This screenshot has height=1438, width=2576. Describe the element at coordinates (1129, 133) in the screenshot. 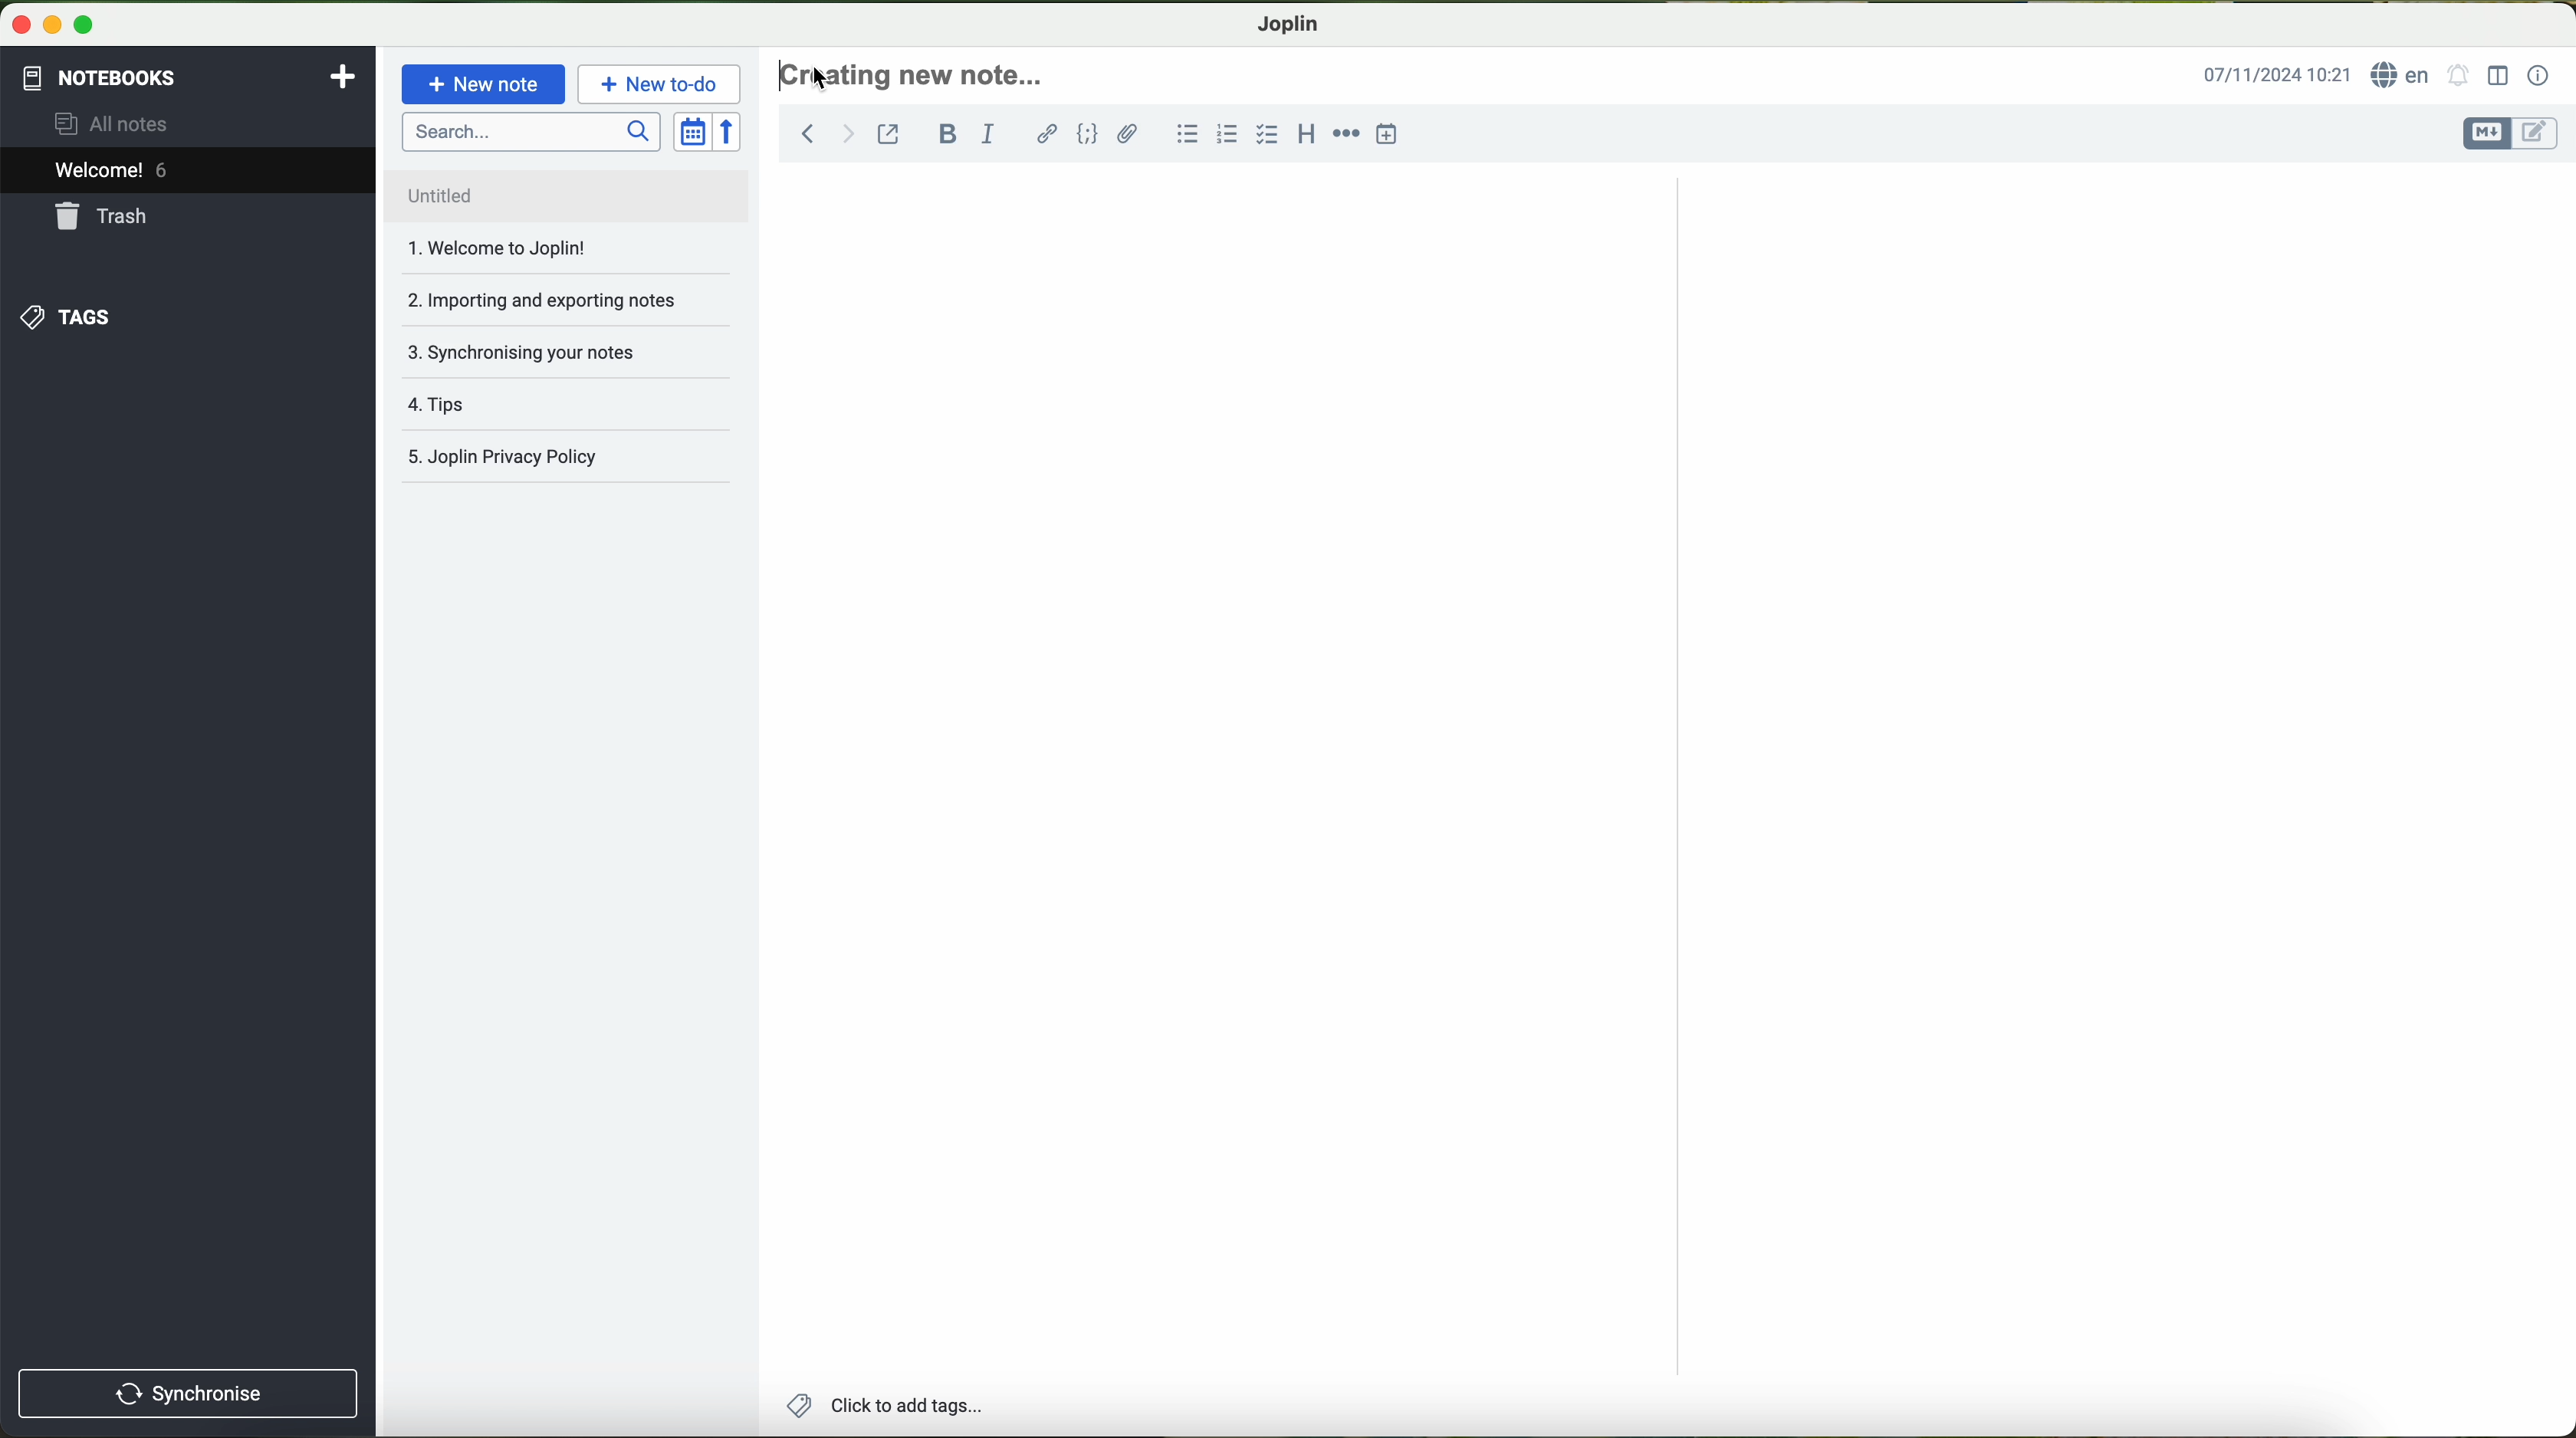

I see `attach file` at that location.